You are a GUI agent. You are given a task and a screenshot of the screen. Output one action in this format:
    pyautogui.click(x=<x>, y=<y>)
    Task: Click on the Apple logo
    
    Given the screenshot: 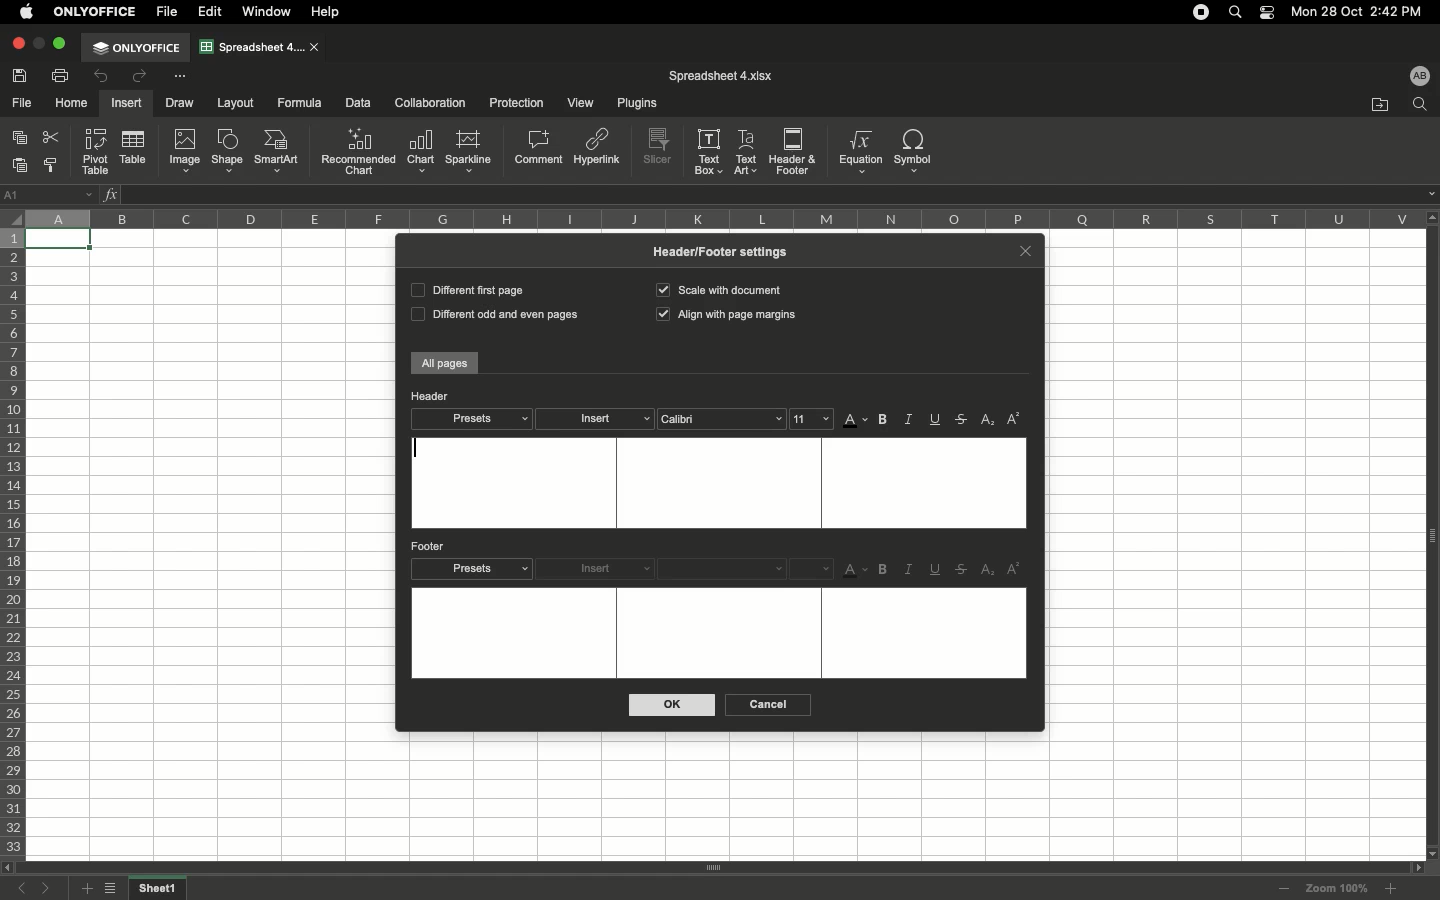 What is the action you would take?
    pyautogui.click(x=27, y=11)
    